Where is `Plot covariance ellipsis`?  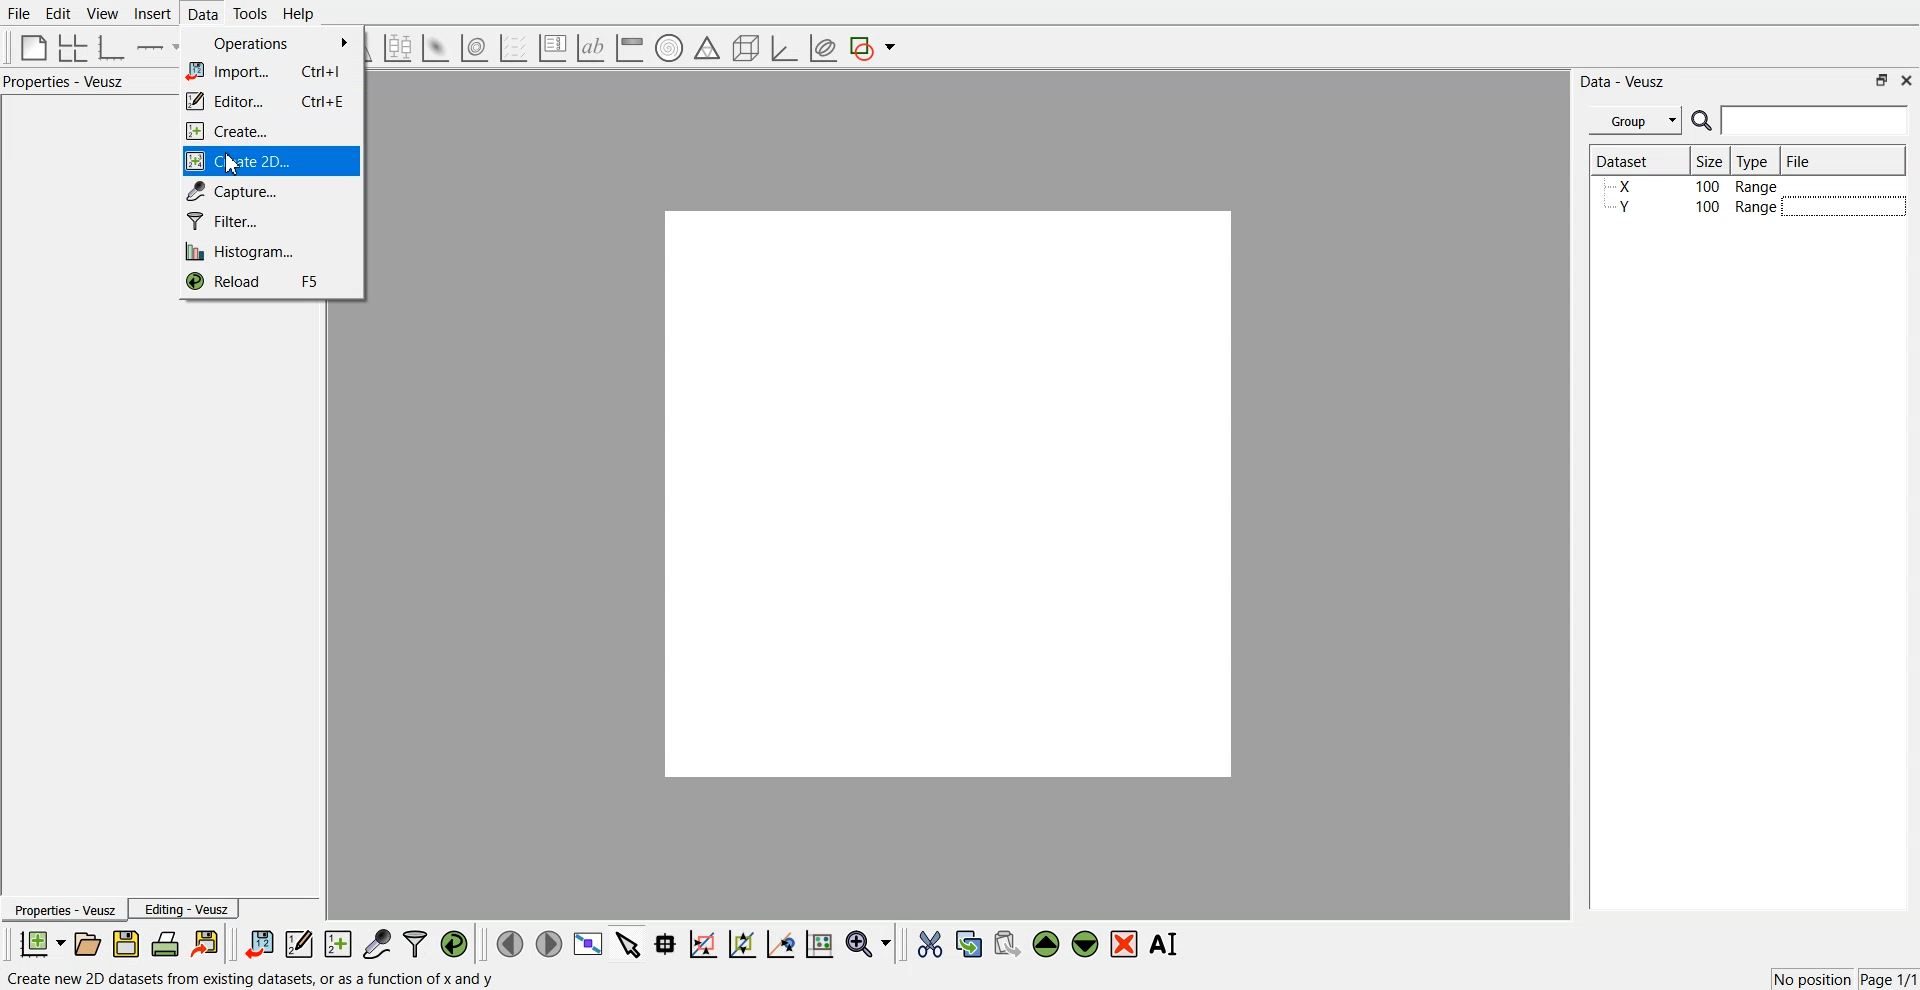 Plot covariance ellipsis is located at coordinates (824, 49).